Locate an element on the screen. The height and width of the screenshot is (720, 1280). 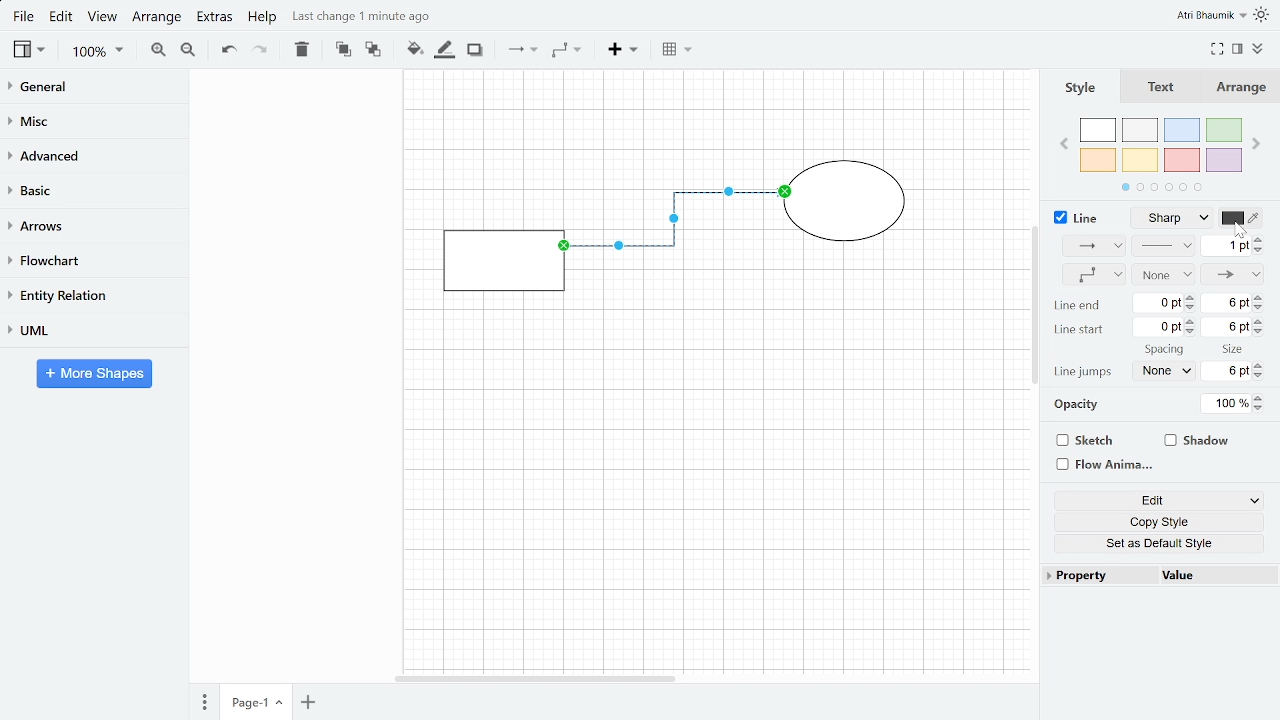
Line is located at coordinates (1074, 217).